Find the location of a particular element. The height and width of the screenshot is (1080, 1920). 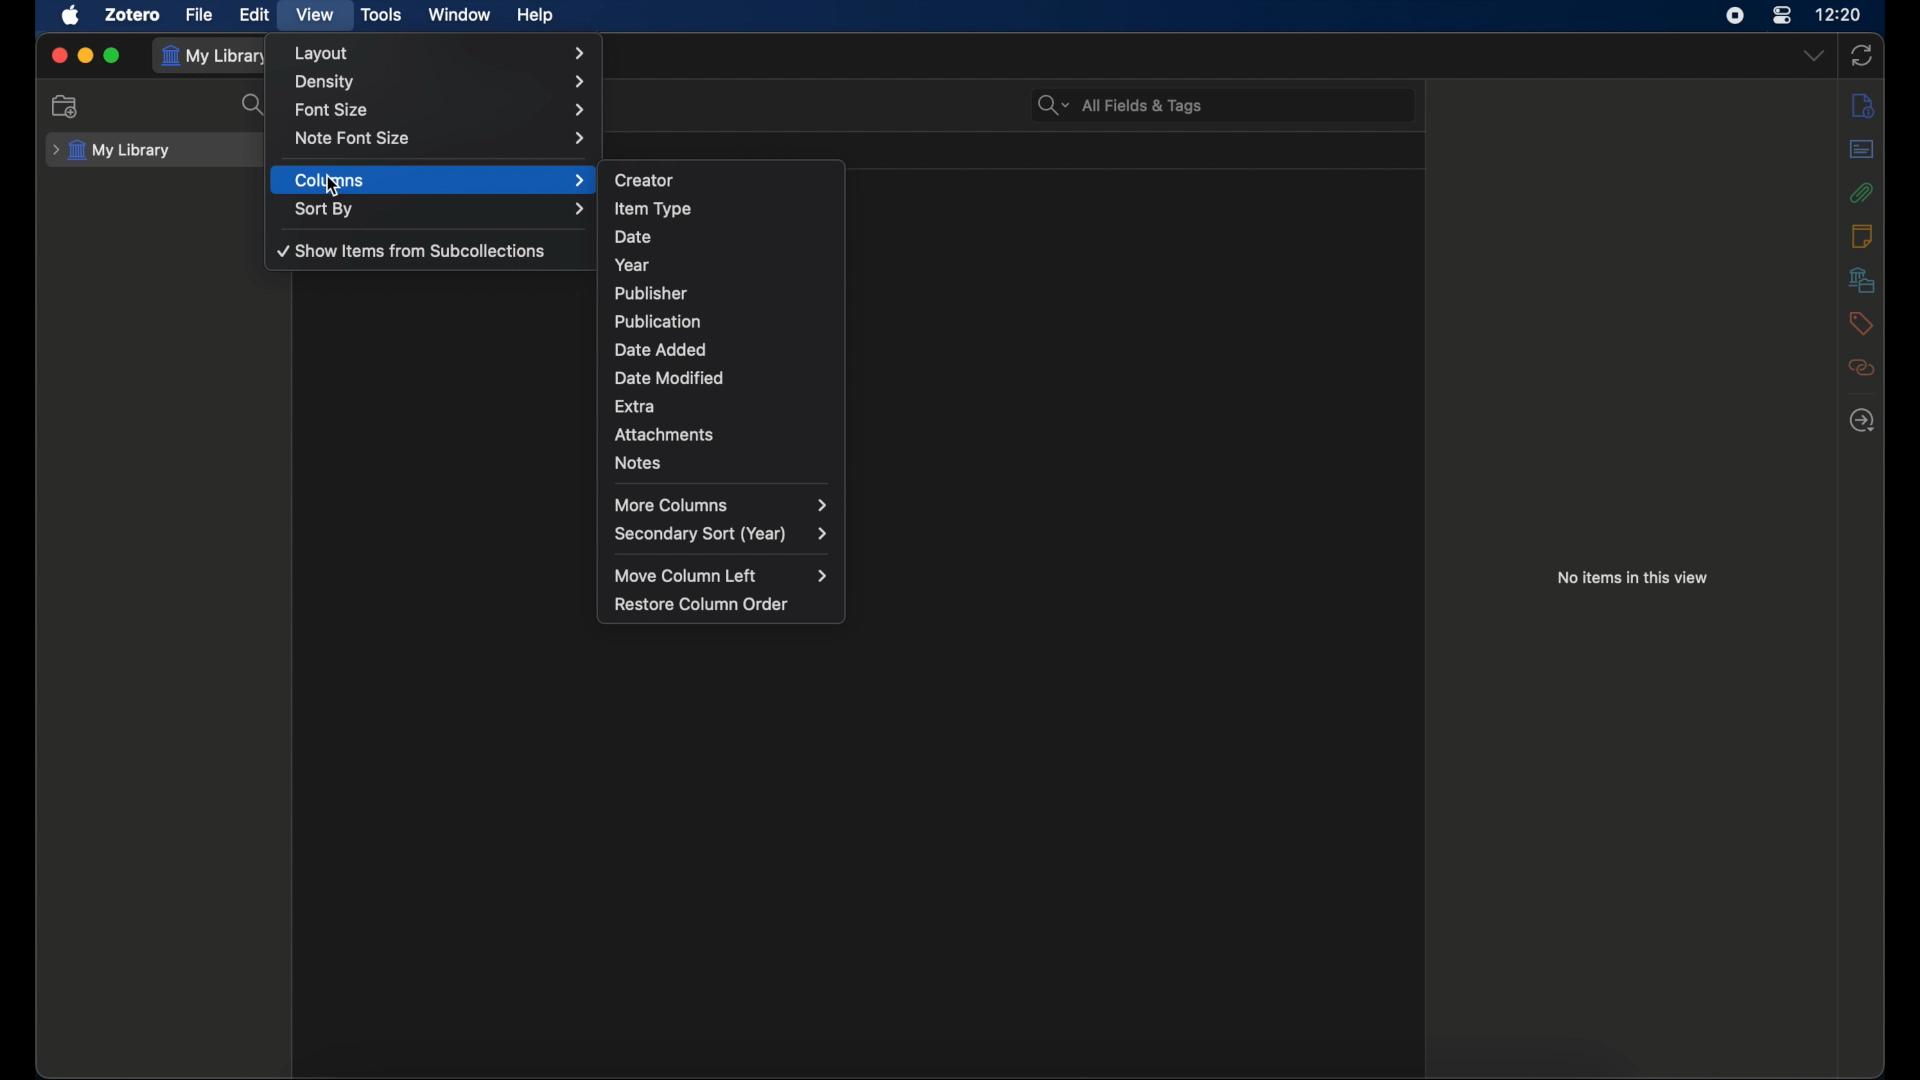

date is located at coordinates (635, 237).